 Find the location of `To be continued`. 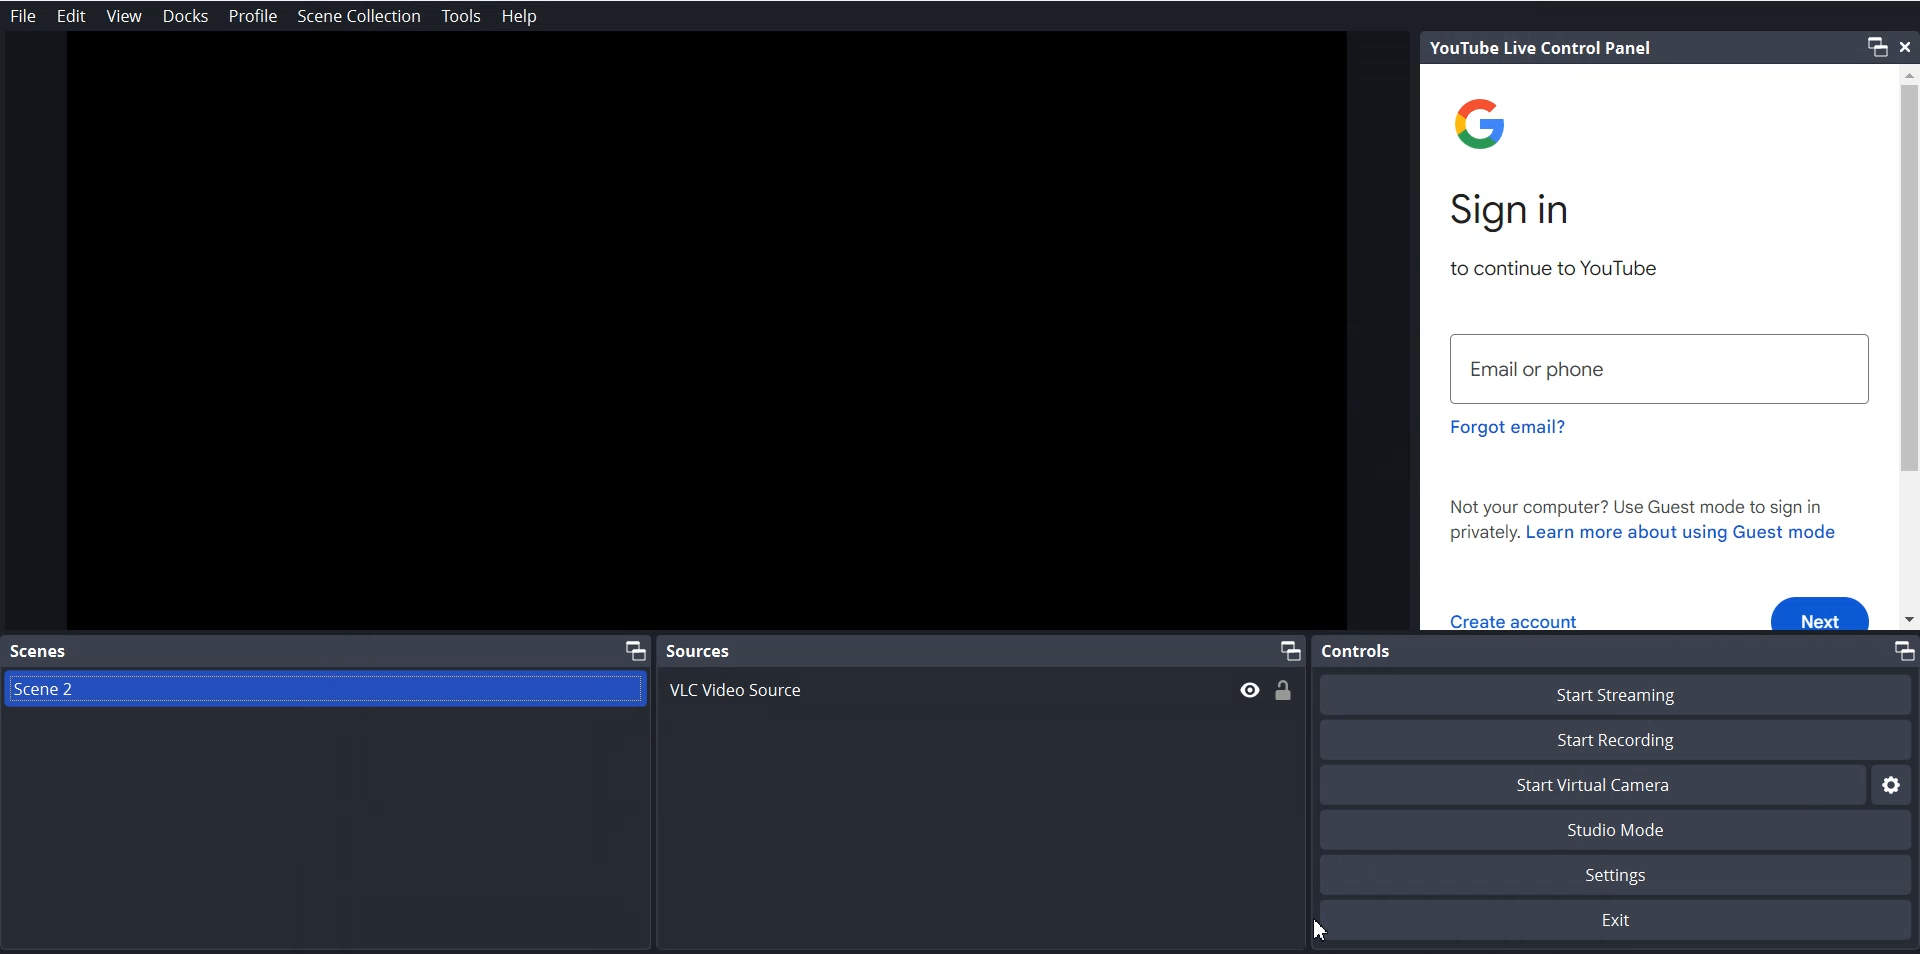

To be continued is located at coordinates (1554, 268).